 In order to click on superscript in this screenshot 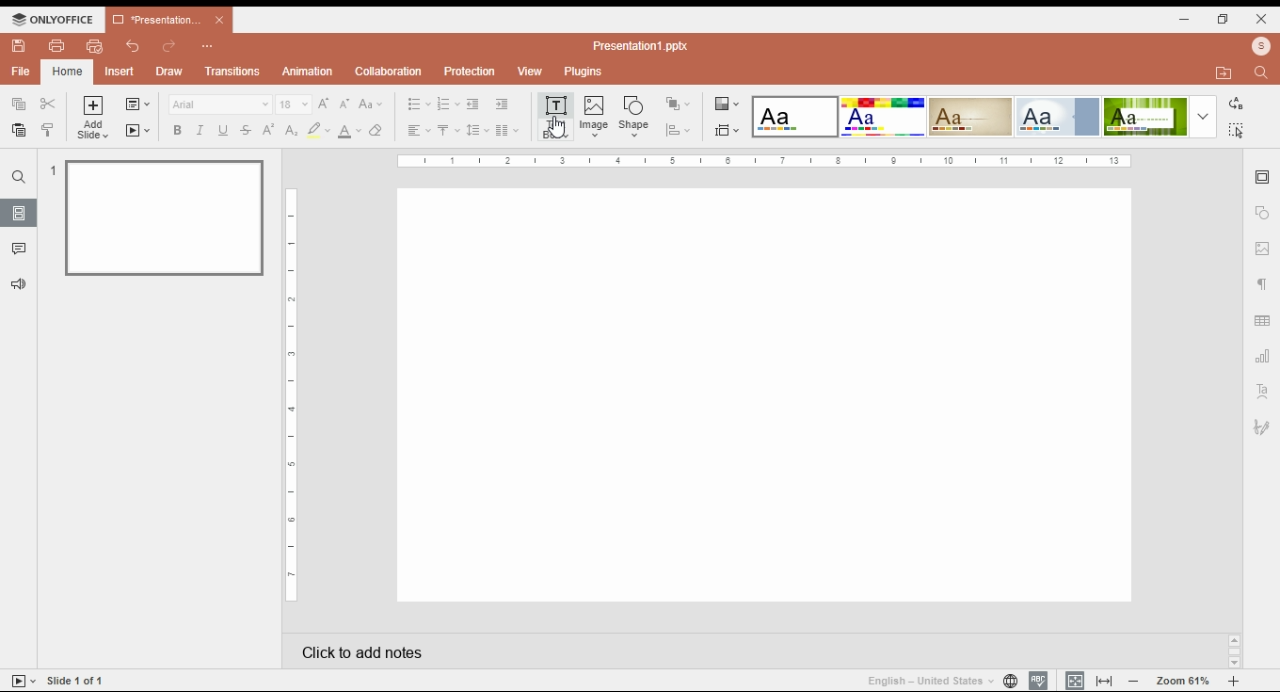, I will do `click(268, 130)`.